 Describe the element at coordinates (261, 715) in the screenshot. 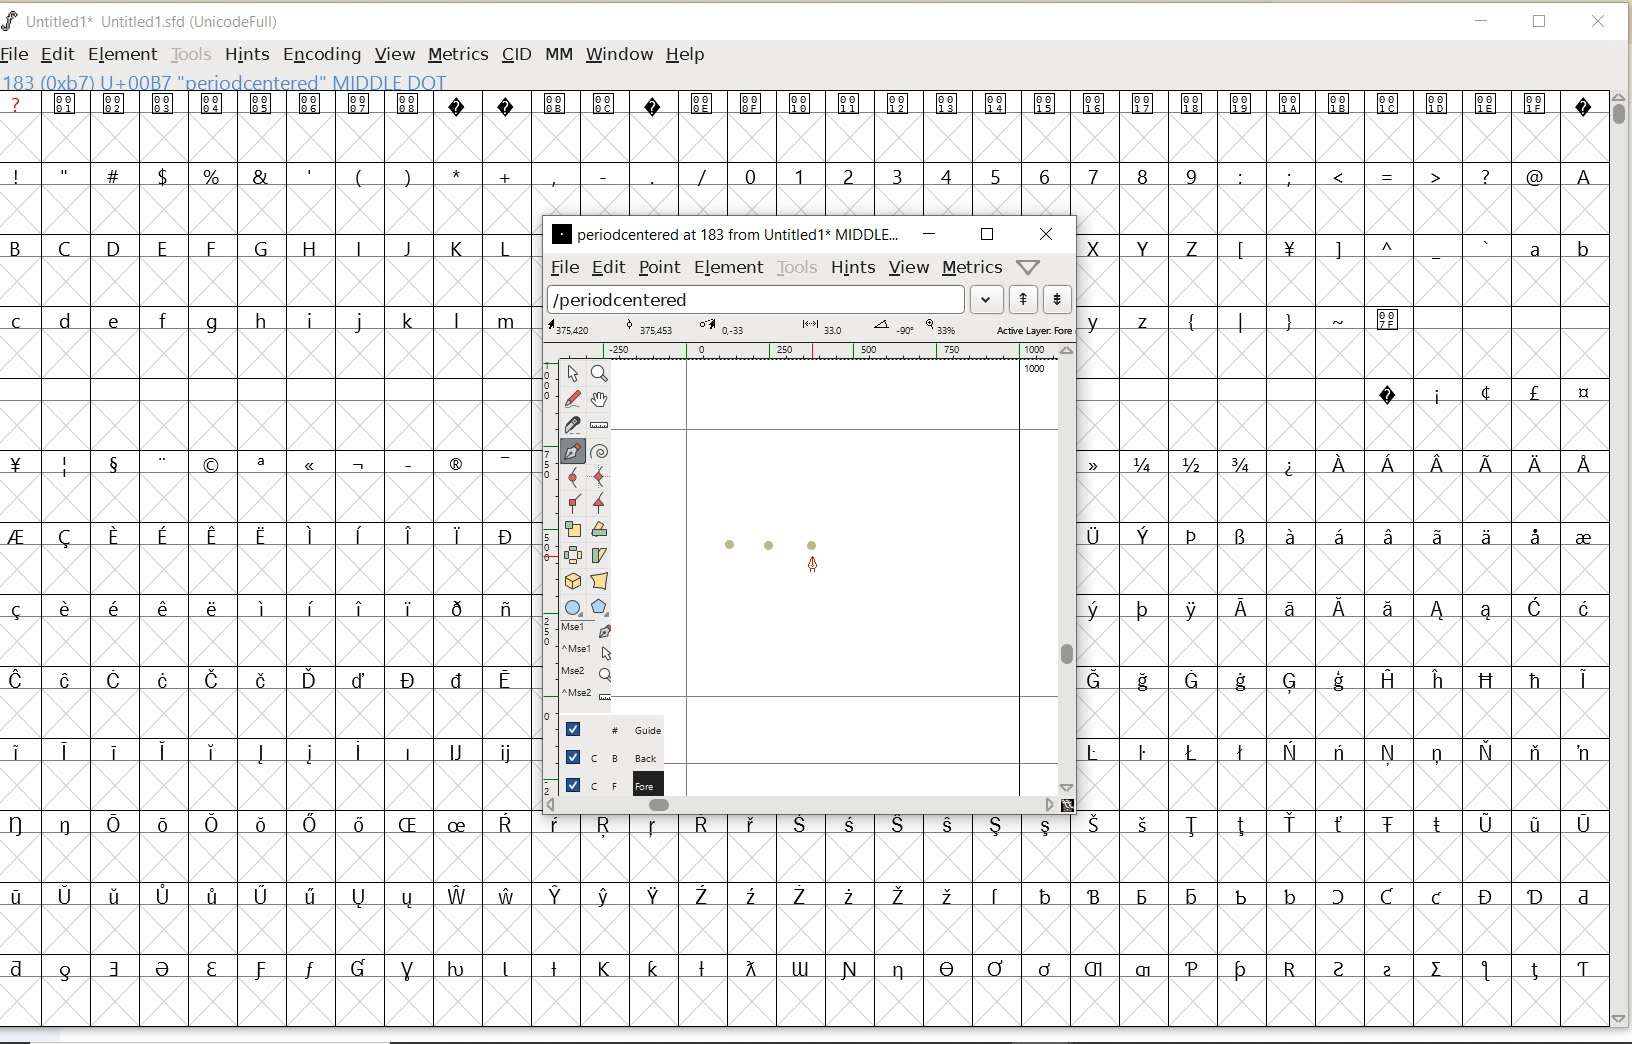

I see `special characters` at that location.